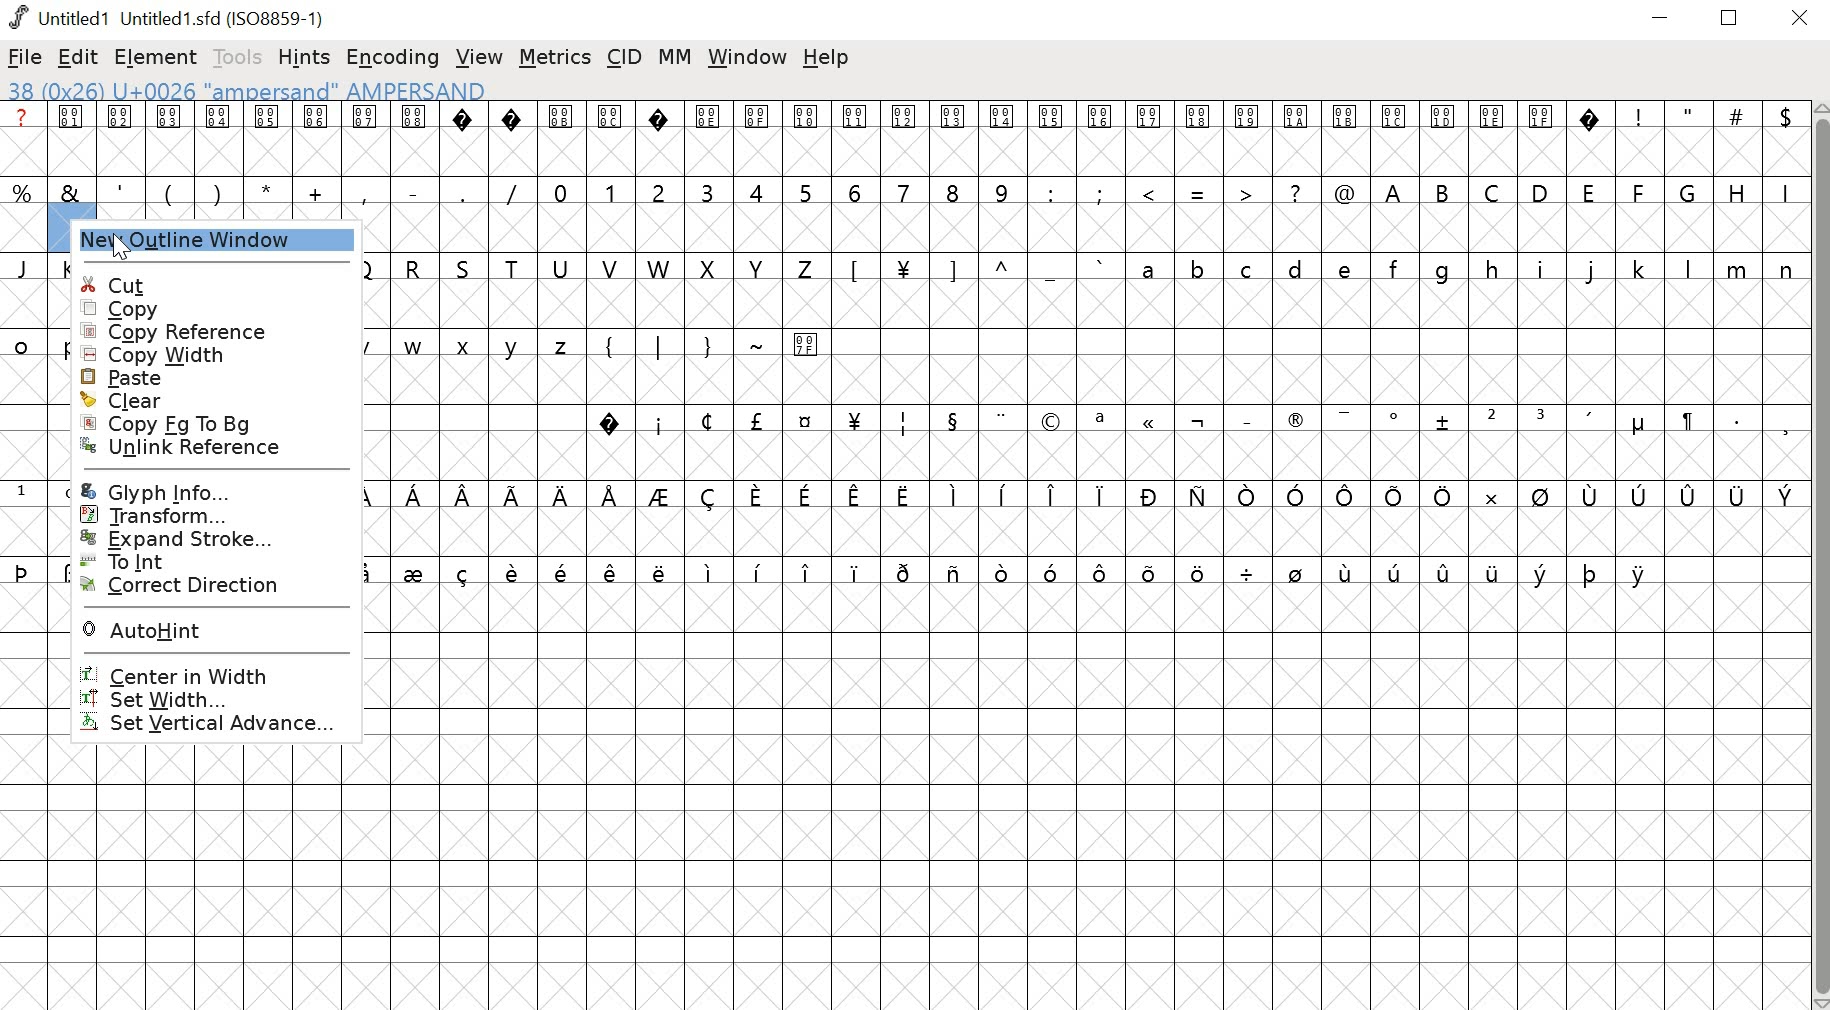  Describe the element at coordinates (1248, 572) in the screenshot. I see `symbol` at that location.